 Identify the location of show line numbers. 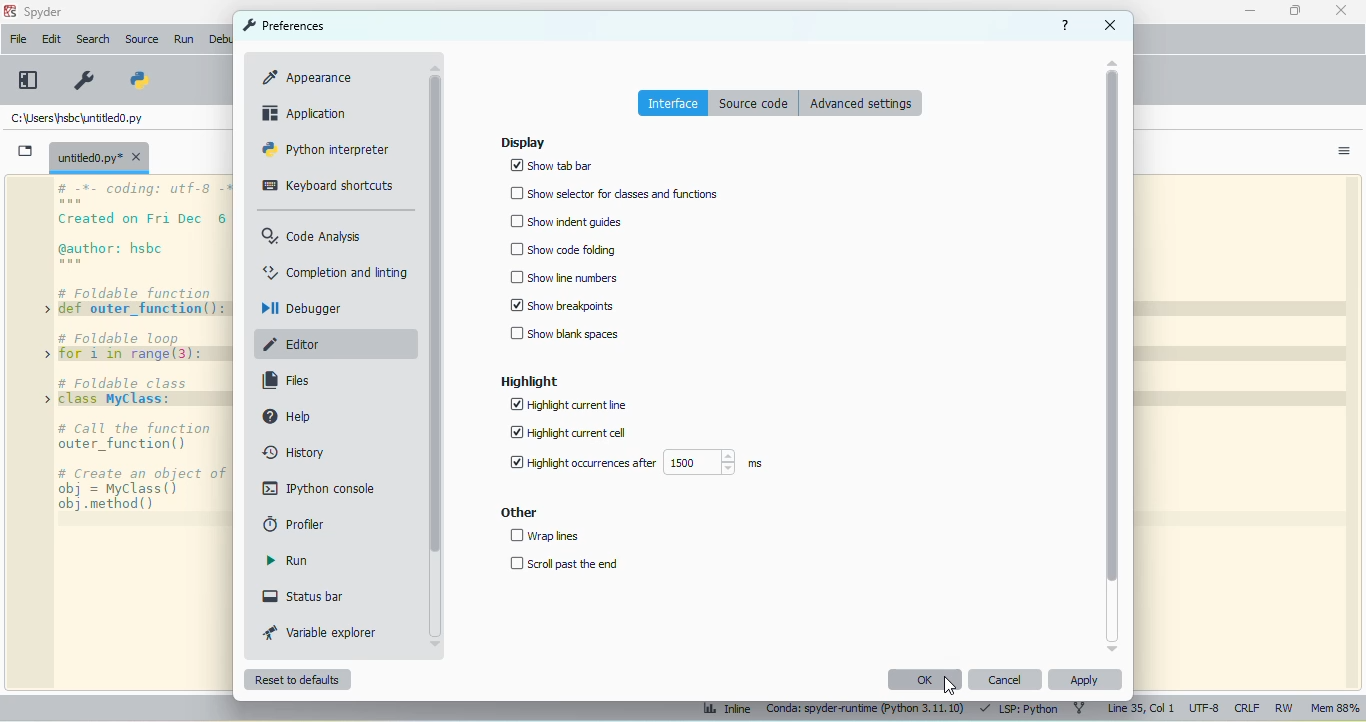
(563, 277).